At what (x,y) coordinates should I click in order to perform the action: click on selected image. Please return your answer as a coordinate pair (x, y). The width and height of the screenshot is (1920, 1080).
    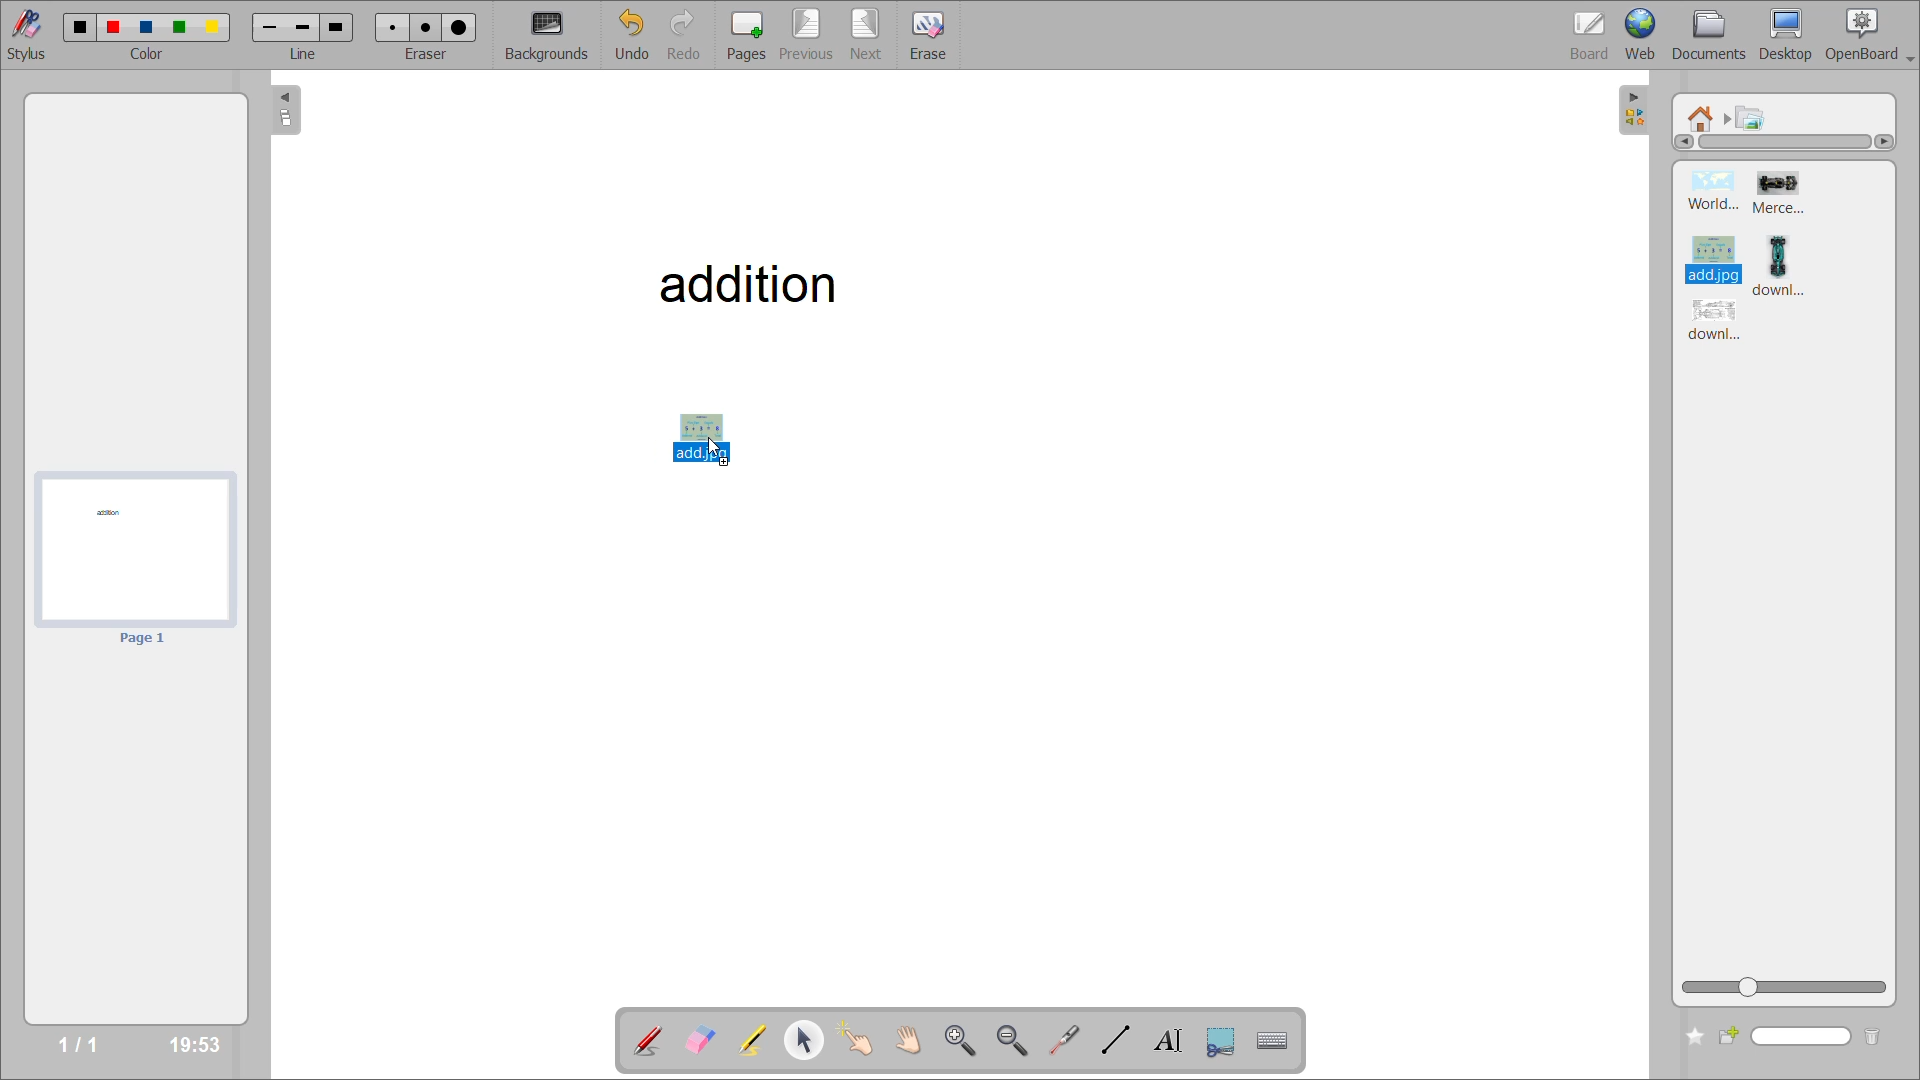
    Looking at the image, I should click on (699, 436).